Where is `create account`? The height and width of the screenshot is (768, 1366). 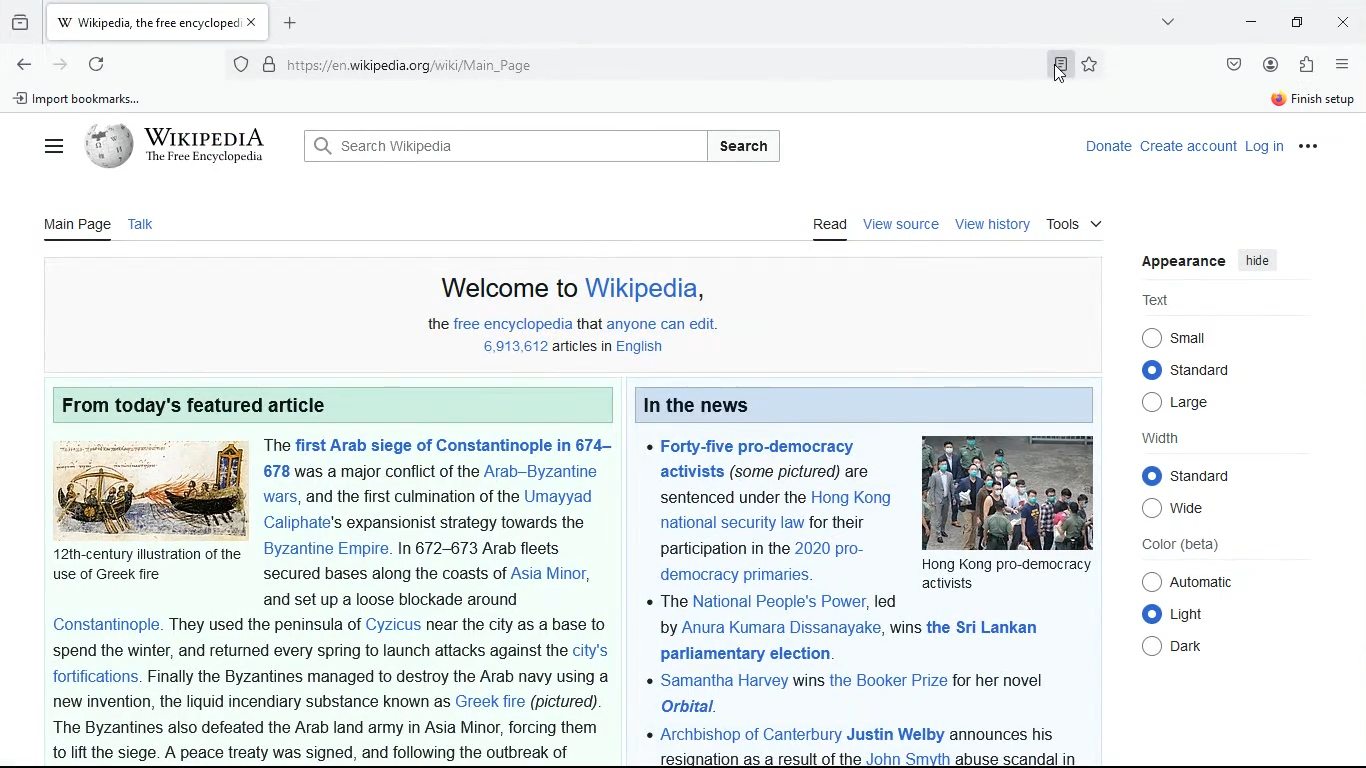 create account is located at coordinates (1189, 145).